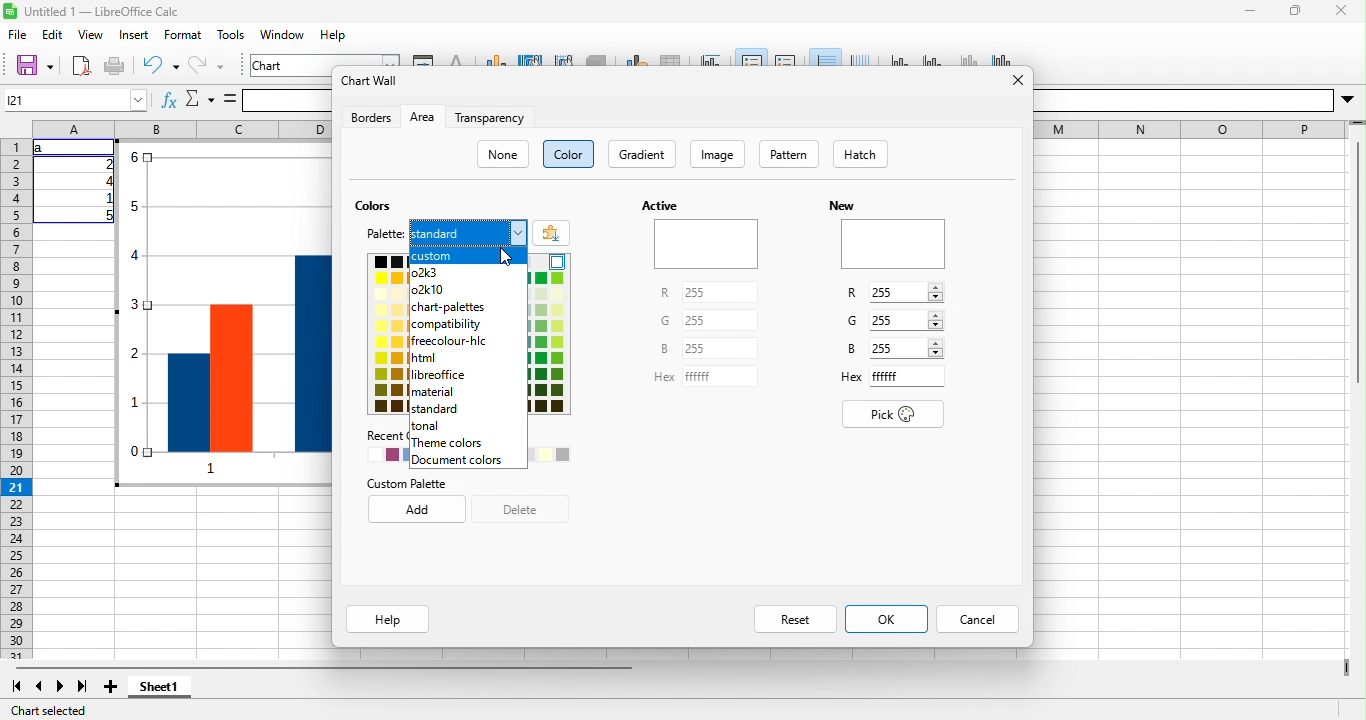  Describe the element at coordinates (10, 11) in the screenshot. I see `Software logo` at that location.